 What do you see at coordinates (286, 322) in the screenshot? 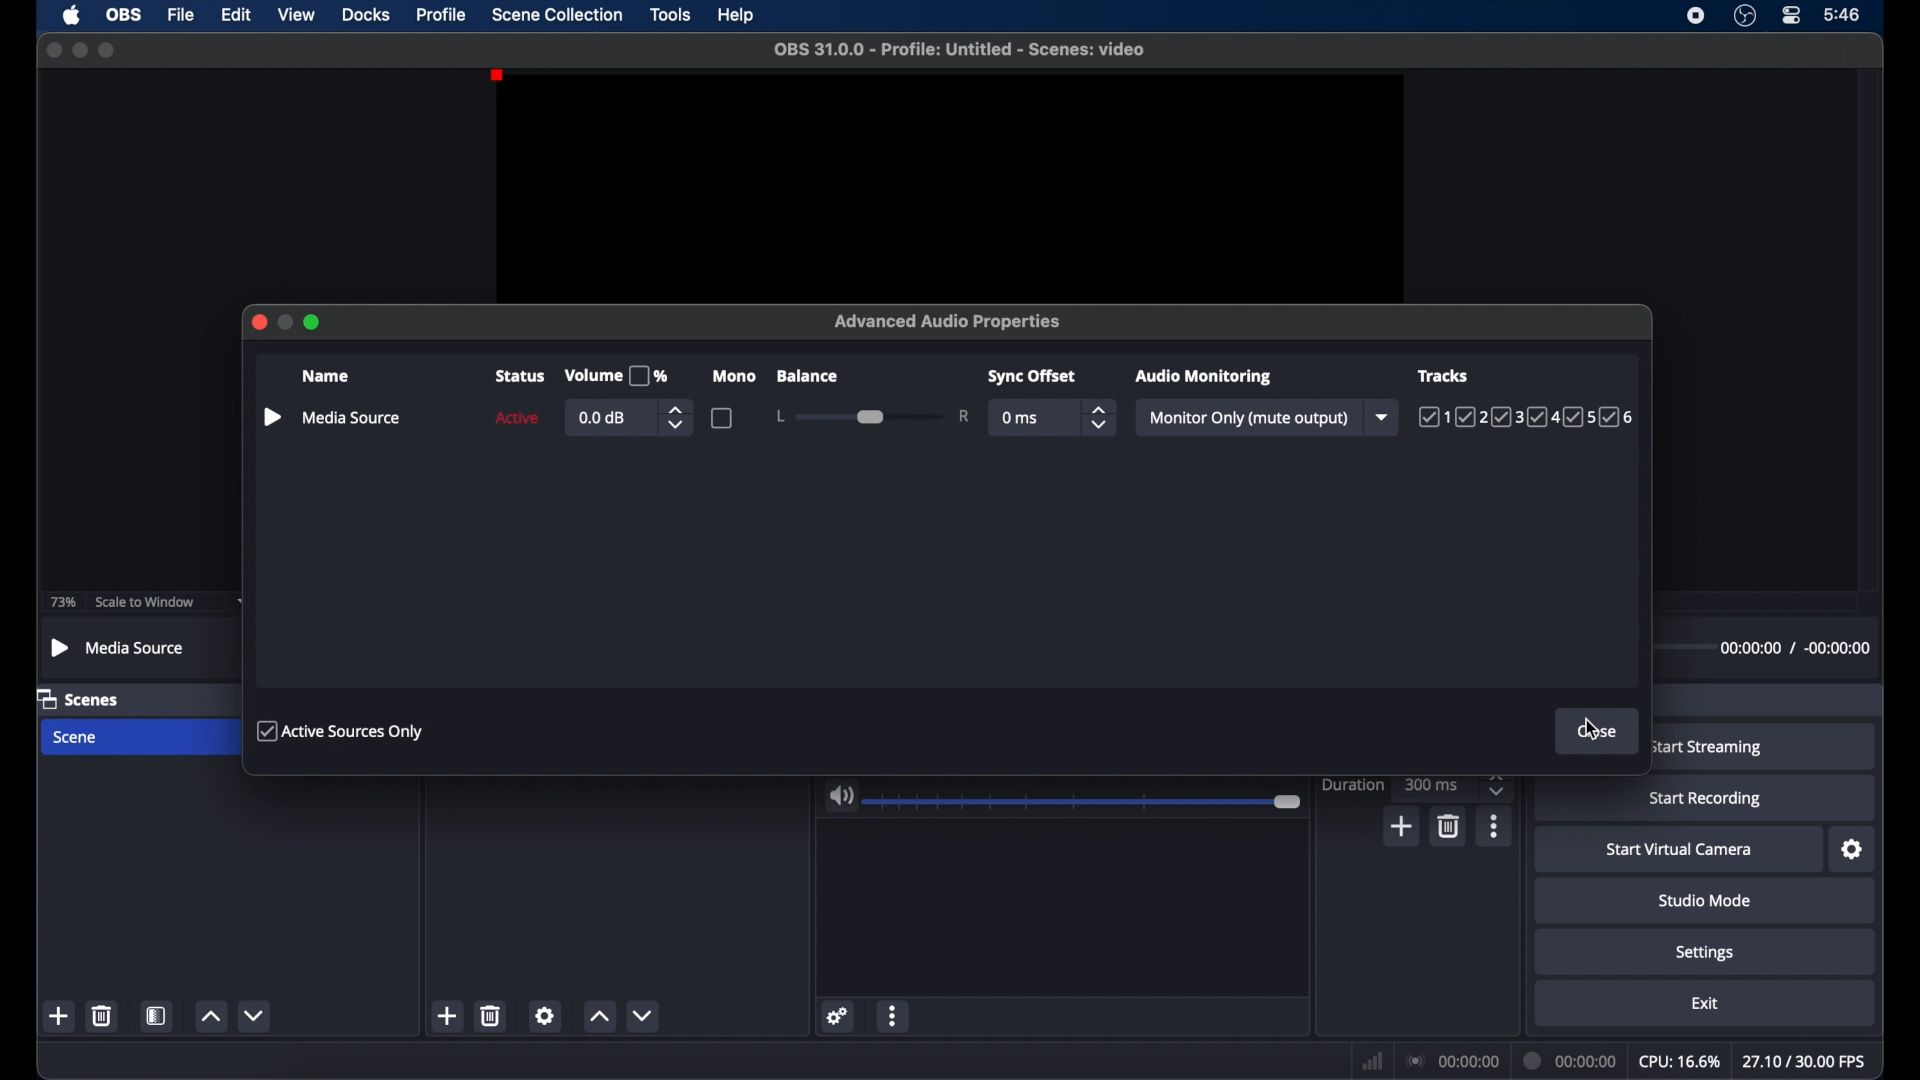
I see `minimize` at bounding box center [286, 322].